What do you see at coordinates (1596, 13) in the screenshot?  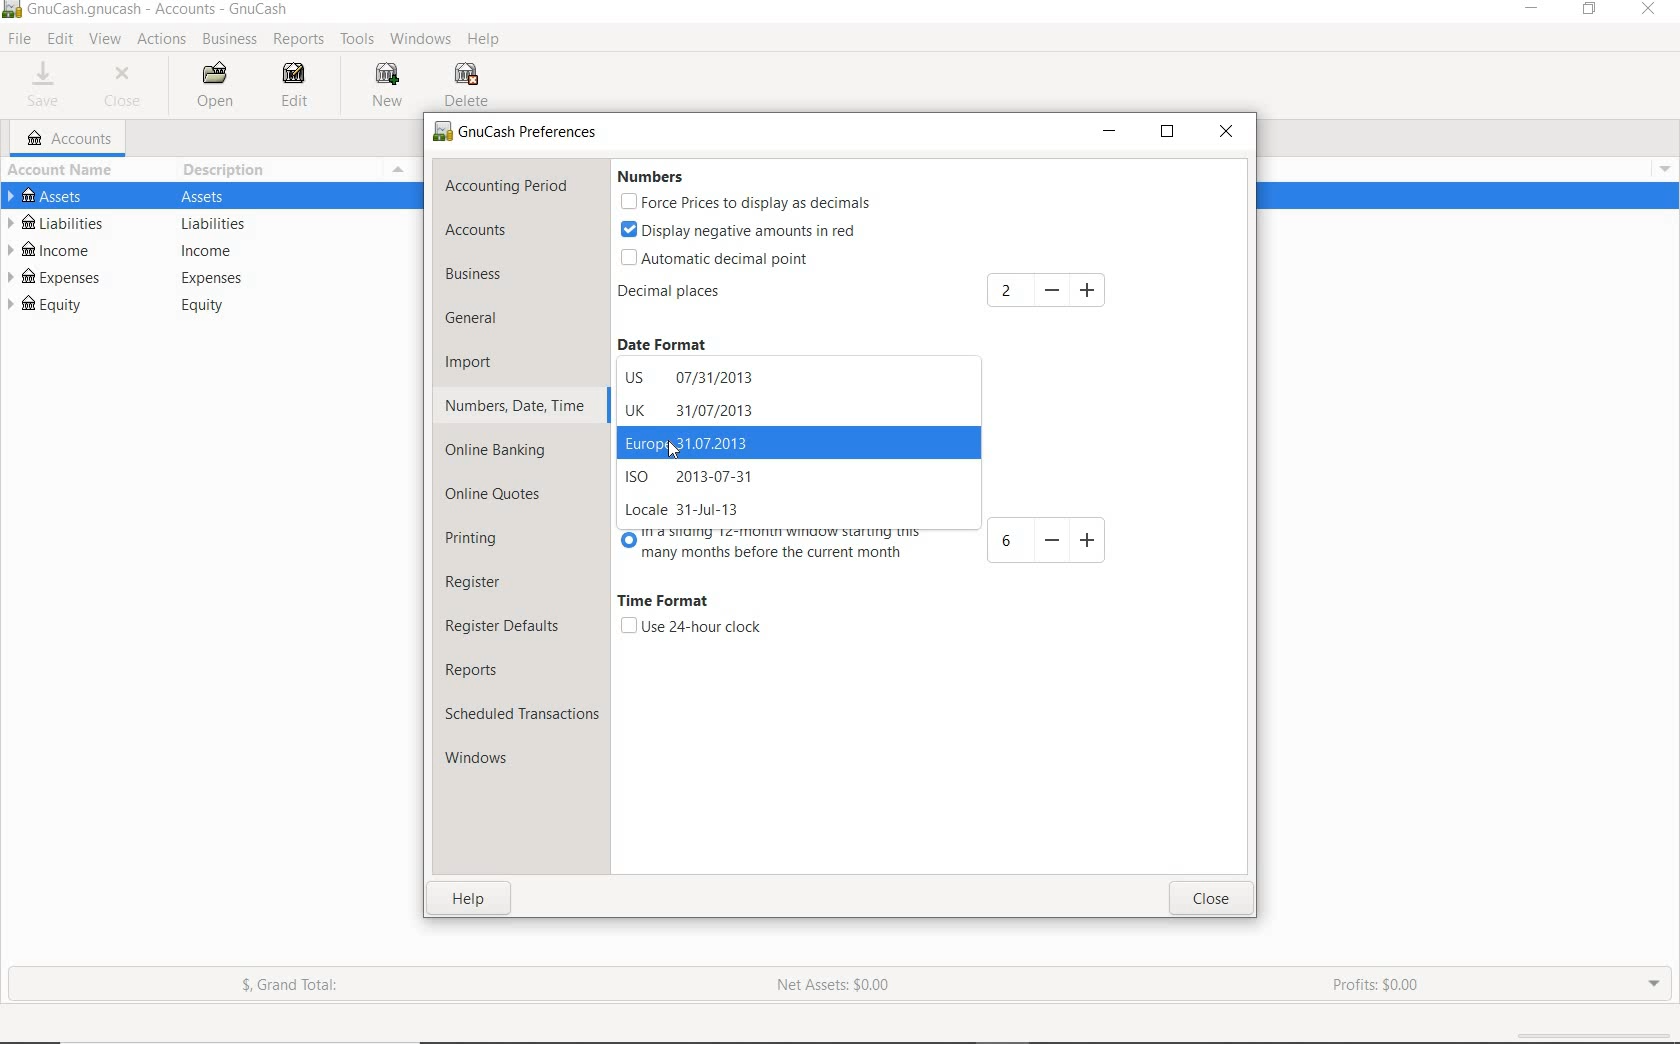 I see `RESTORE DOWN` at bounding box center [1596, 13].